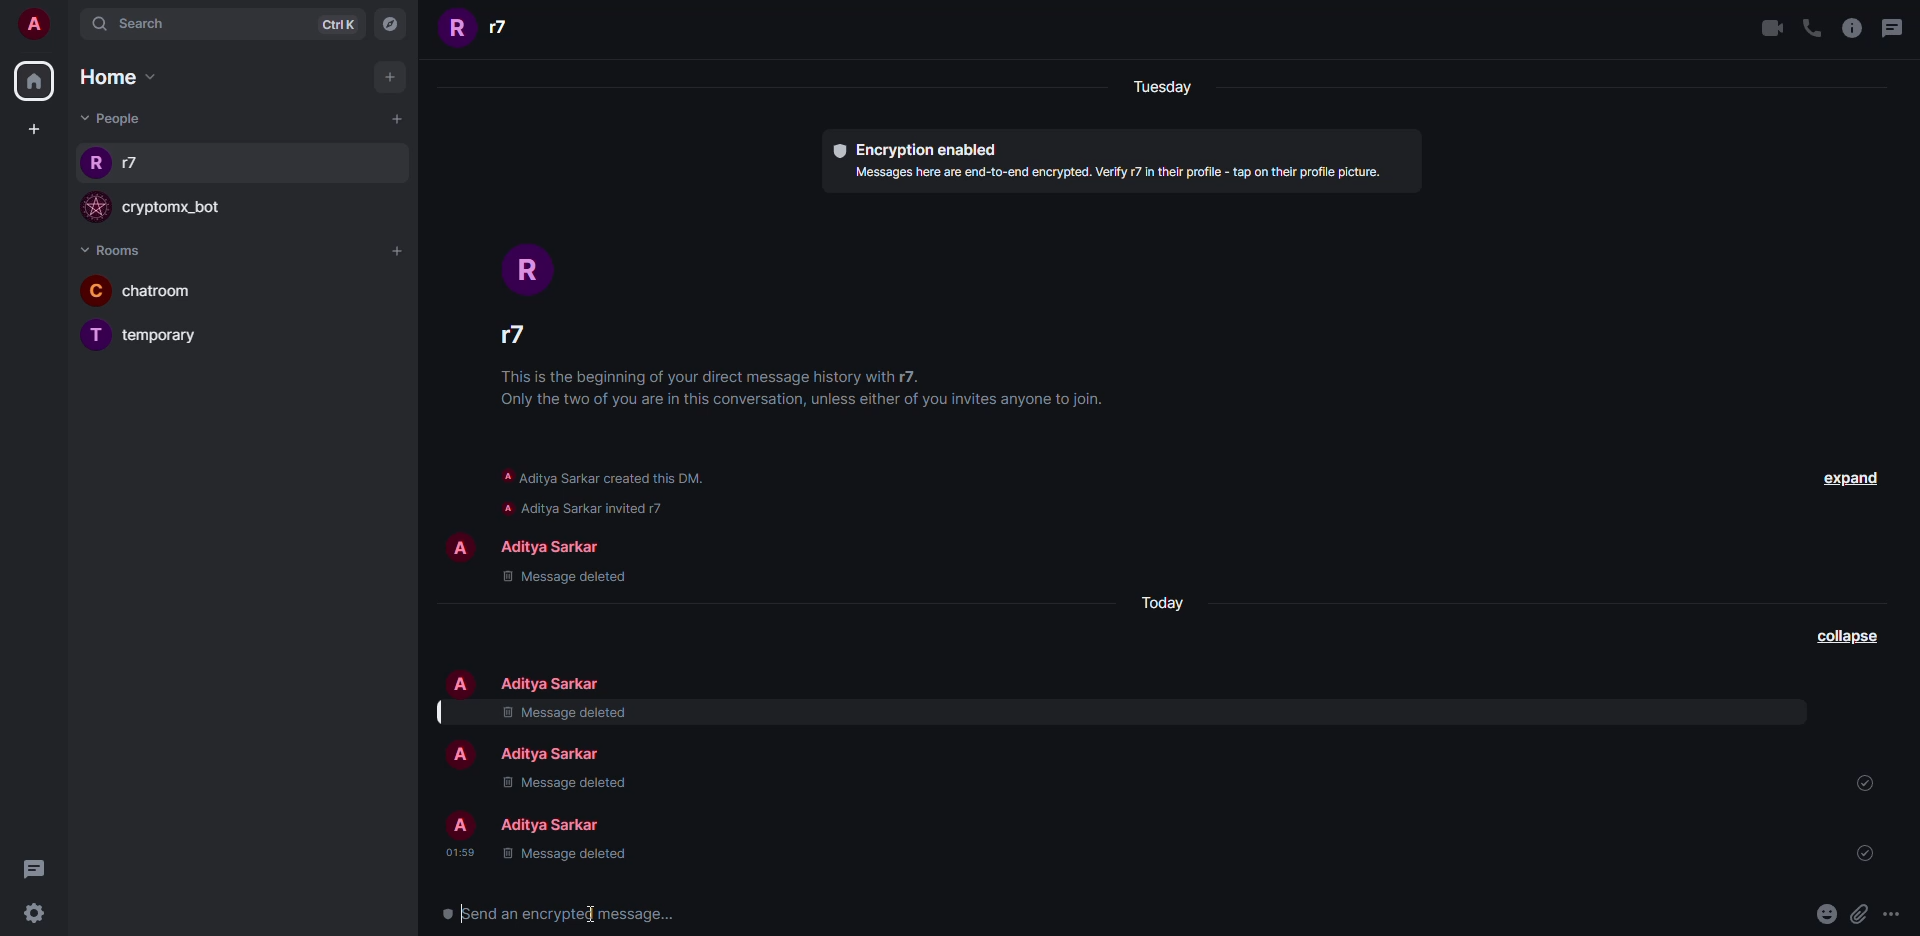 This screenshot has height=936, width=1920. What do you see at coordinates (1894, 25) in the screenshot?
I see `threads` at bounding box center [1894, 25].